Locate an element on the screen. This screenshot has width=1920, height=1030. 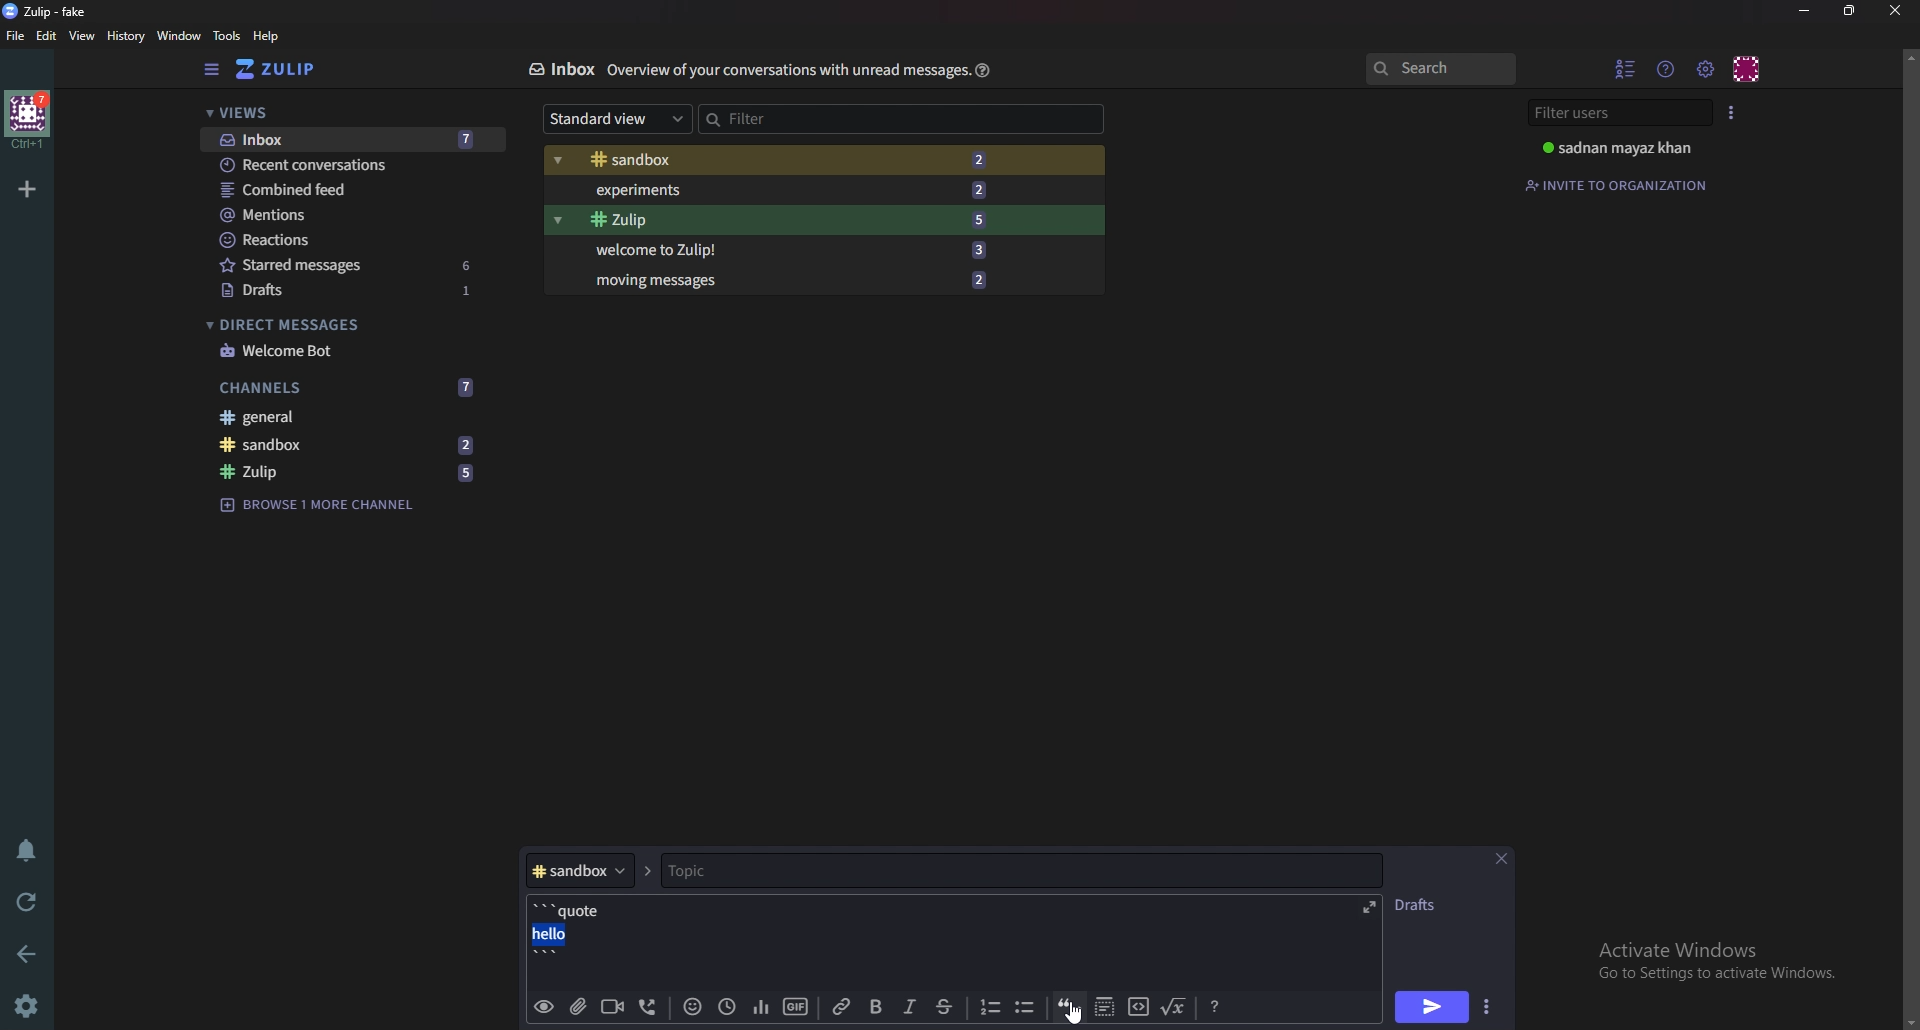
Hide sidebar is located at coordinates (212, 70).